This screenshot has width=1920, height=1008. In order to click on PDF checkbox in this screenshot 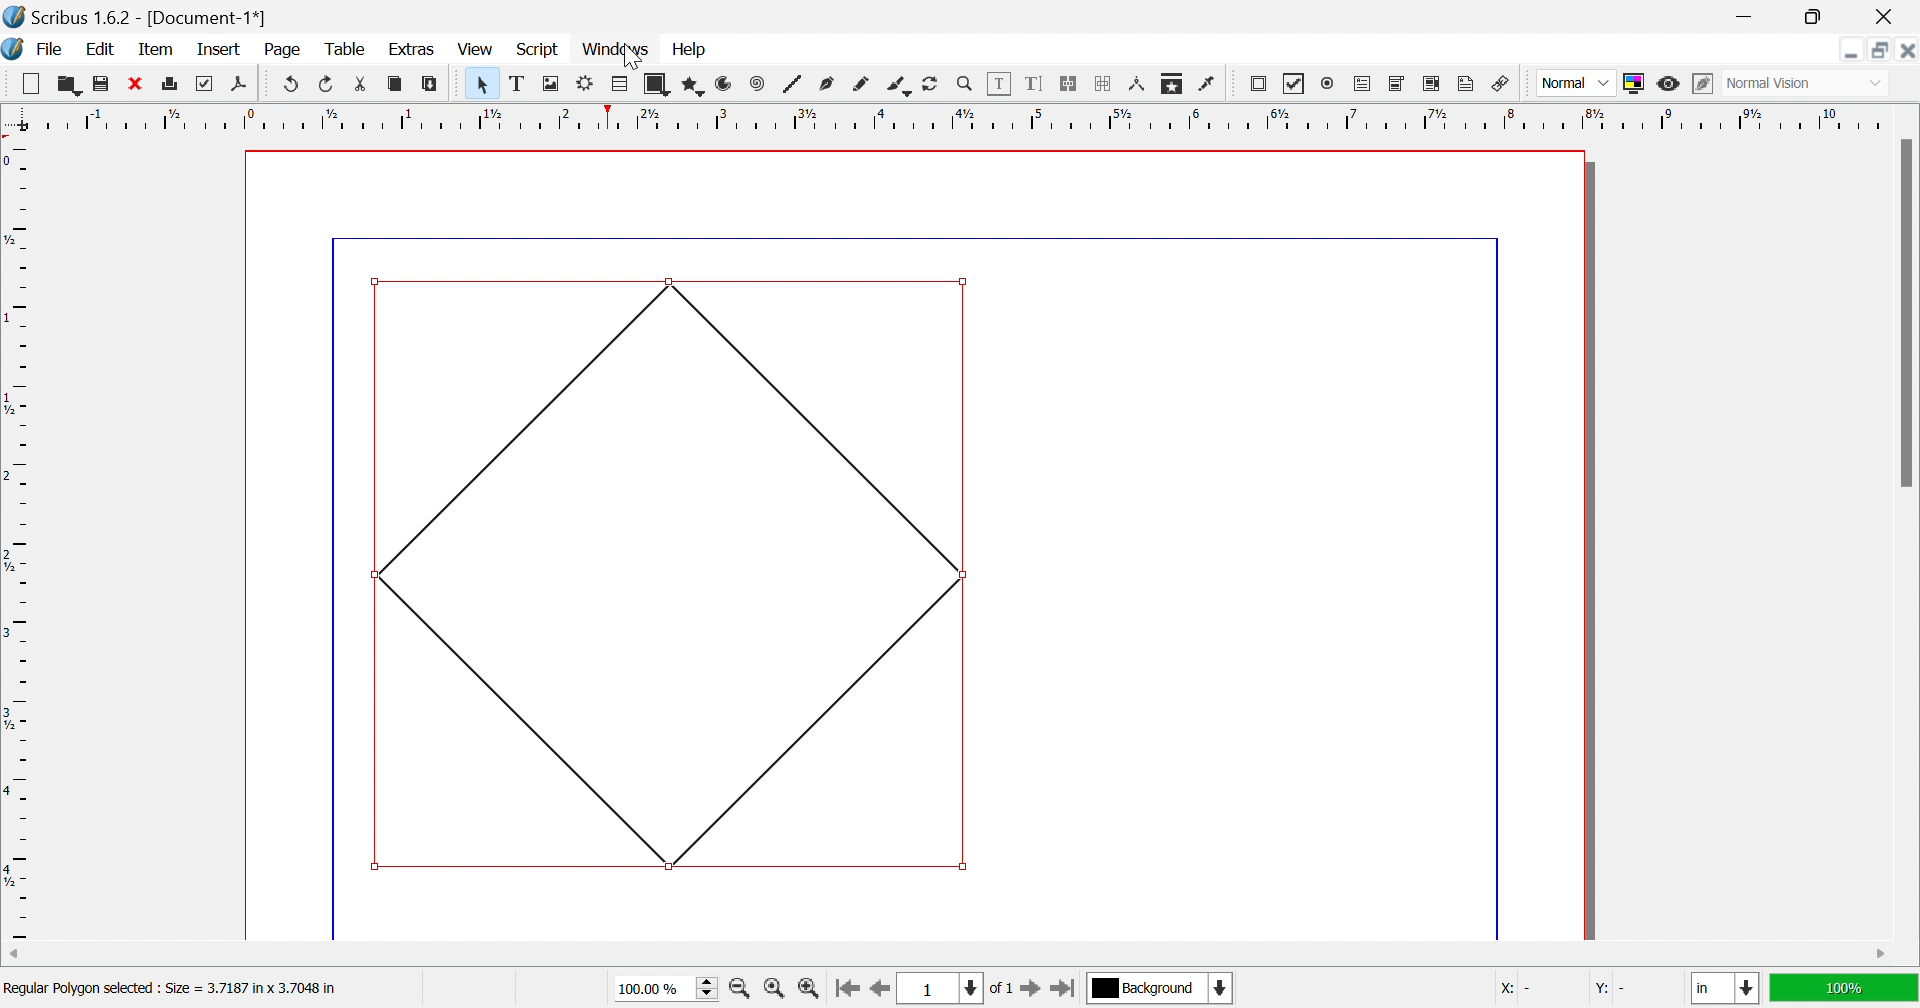, I will do `click(1294, 84)`.